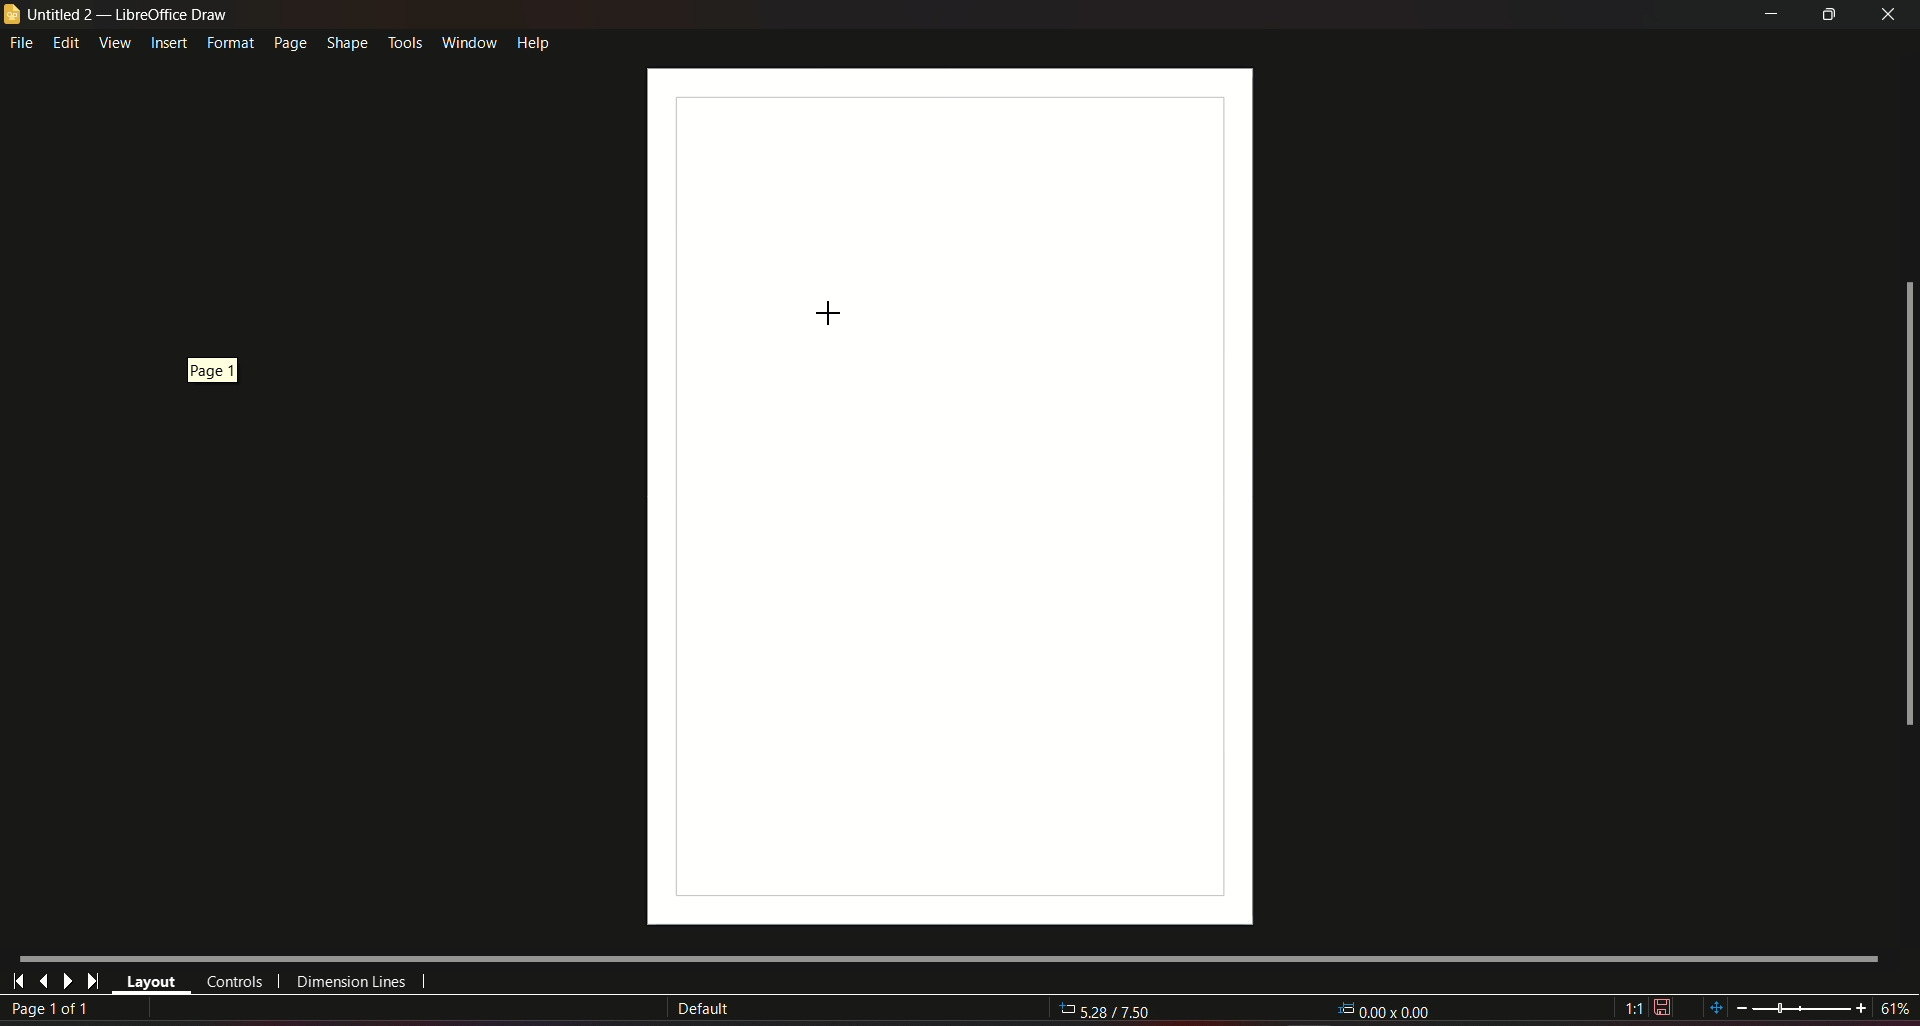 This screenshot has height=1026, width=1920. I want to click on 0.00x0.00, so click(1386, 1008).